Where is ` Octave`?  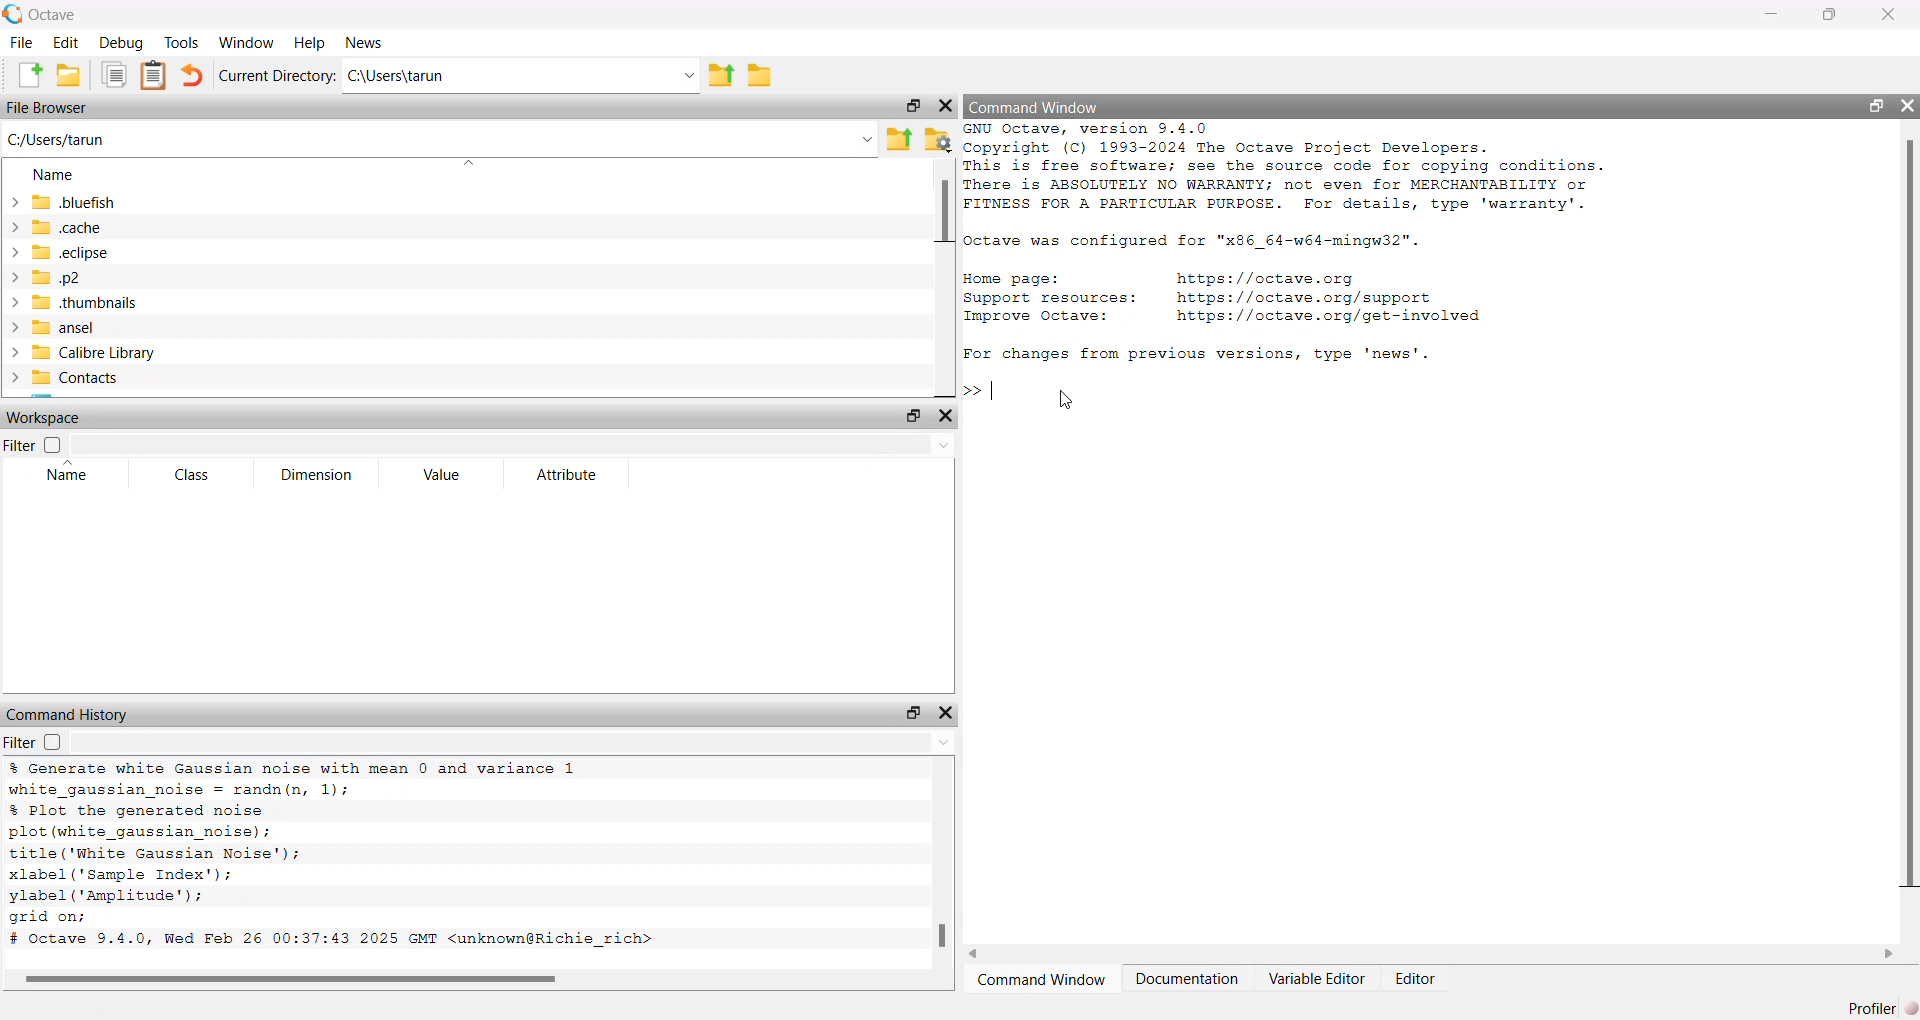
 Octave is located at coordinates (63, 15).